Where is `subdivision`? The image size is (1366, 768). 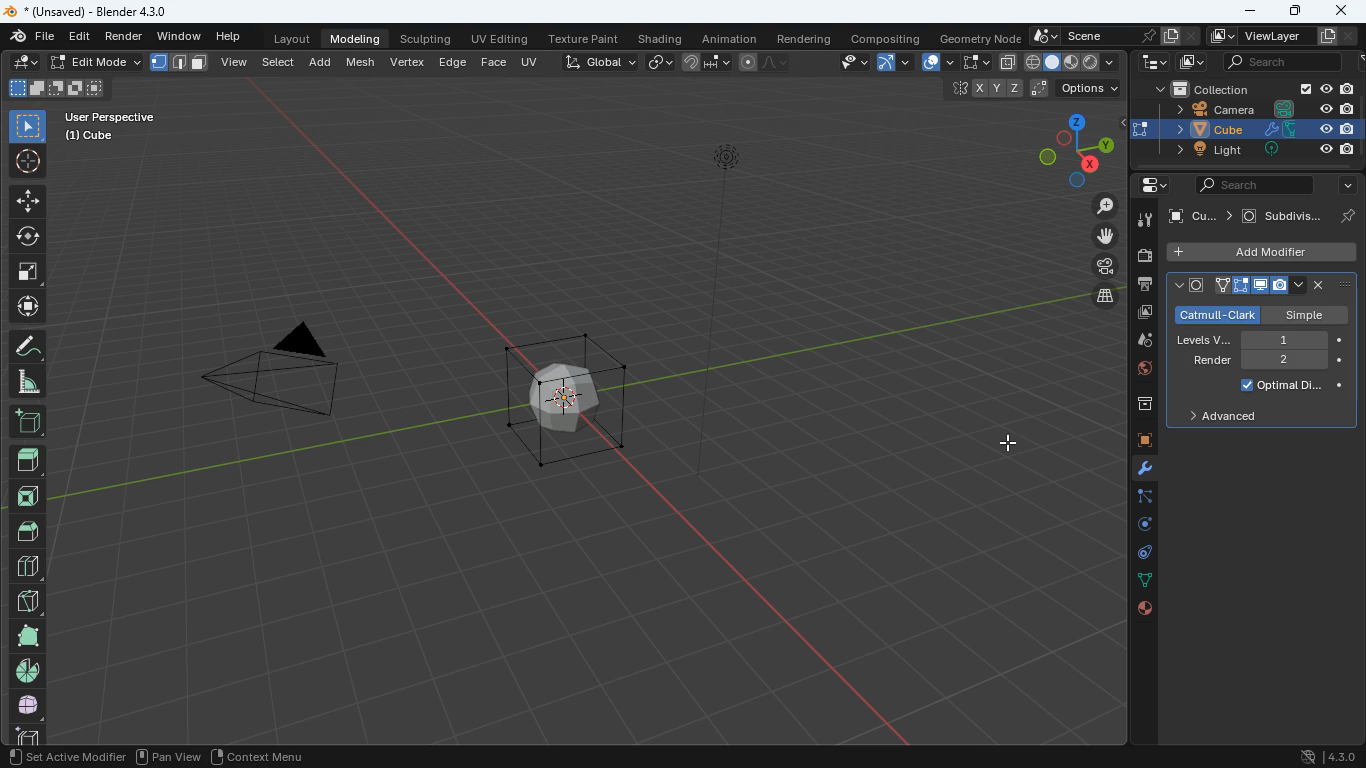
subdivision is located at coordinates (1299, 216).